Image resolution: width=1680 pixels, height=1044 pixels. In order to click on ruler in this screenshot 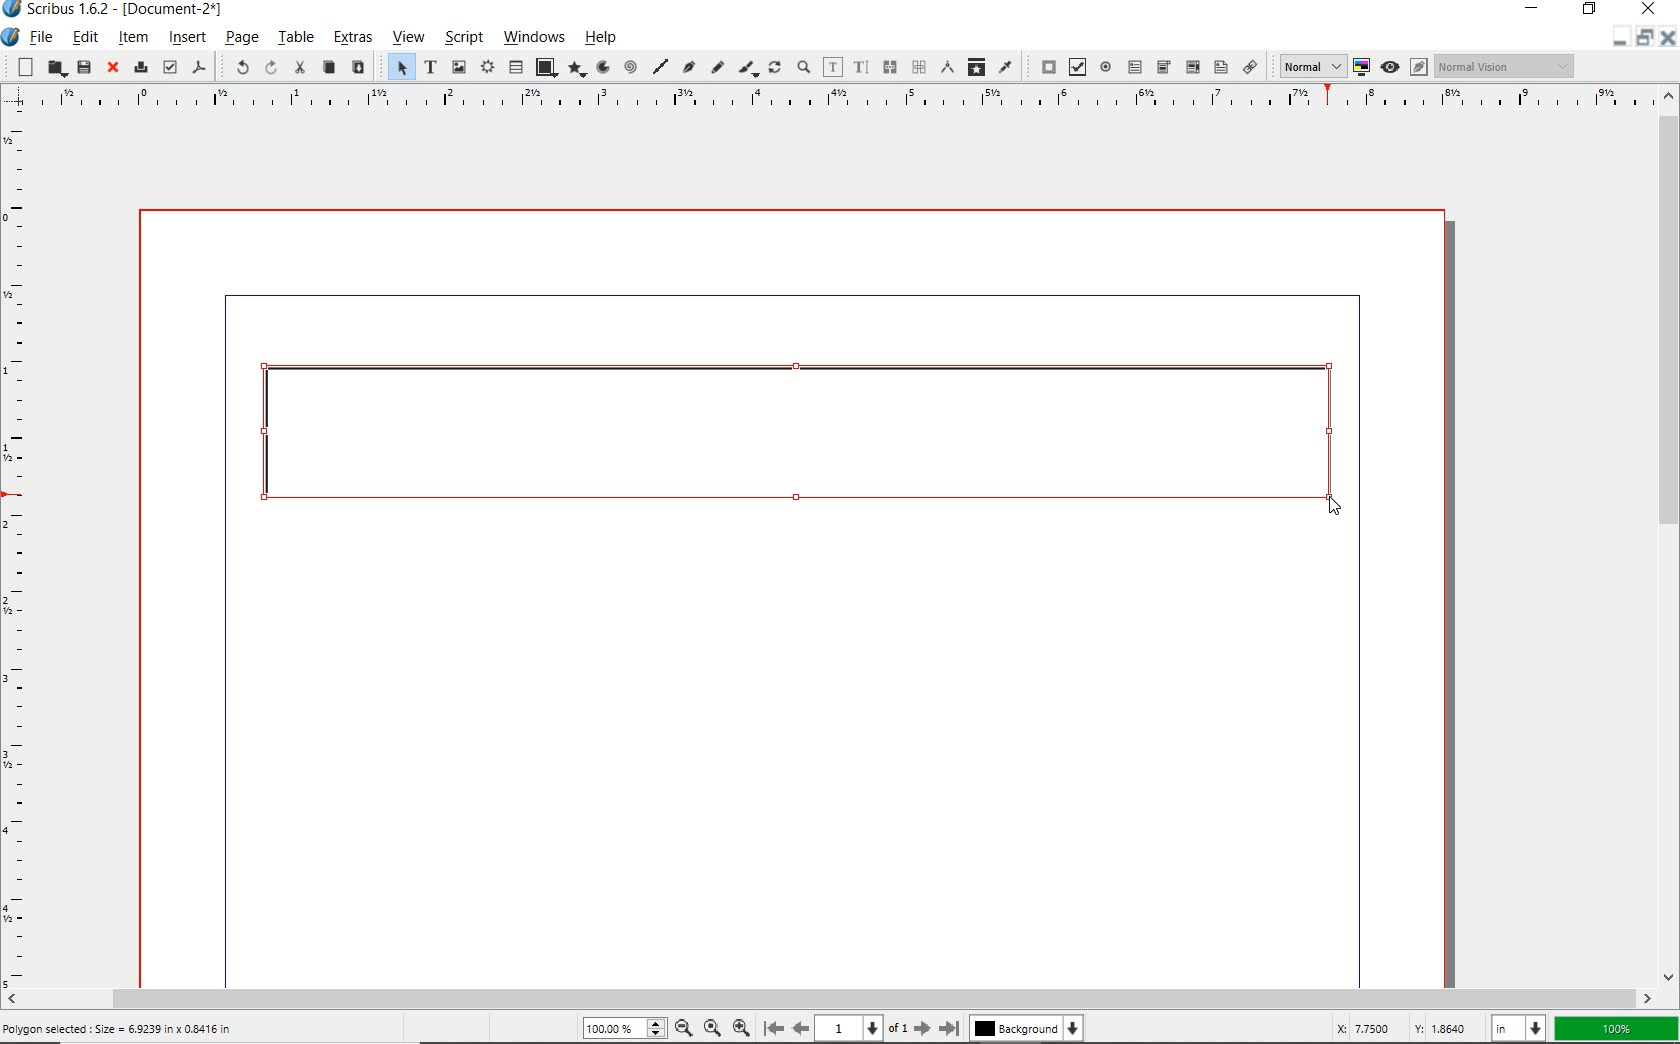, I will do `click(19, 549)`.